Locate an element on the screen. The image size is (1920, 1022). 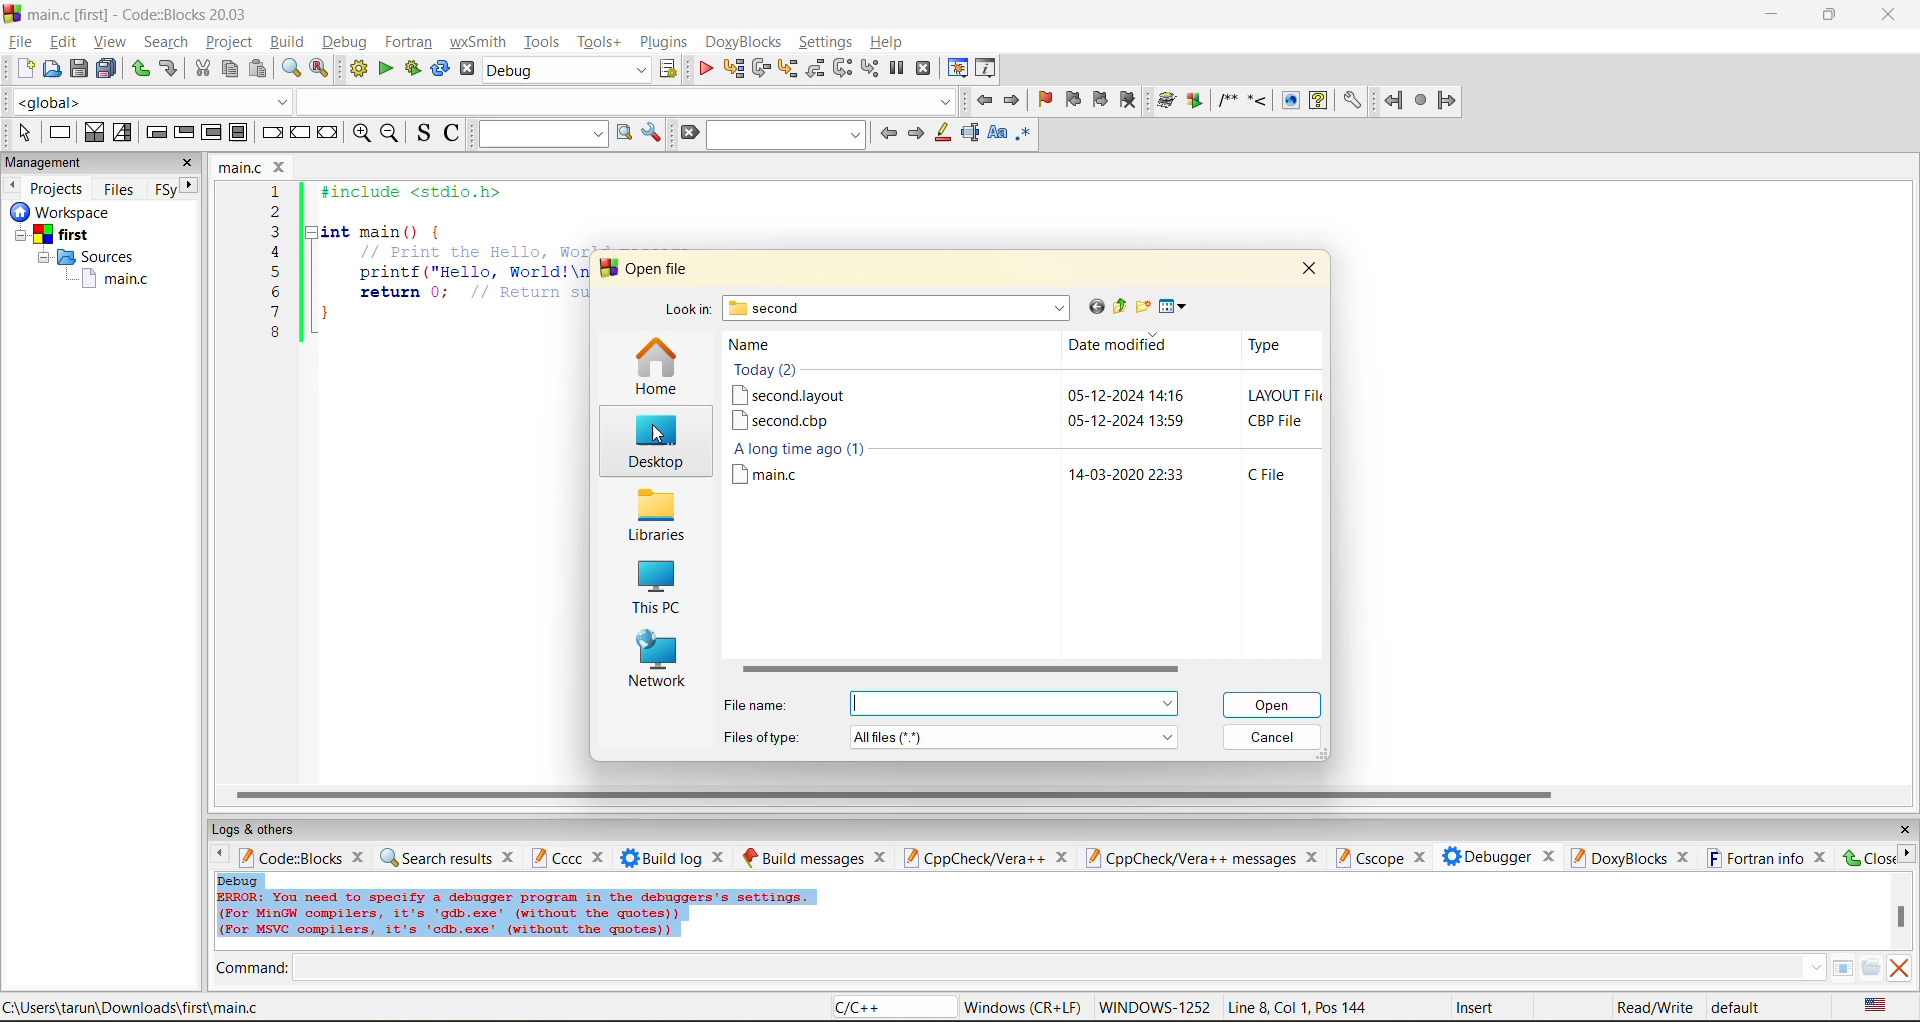
project is located at coordinates (229, 41).